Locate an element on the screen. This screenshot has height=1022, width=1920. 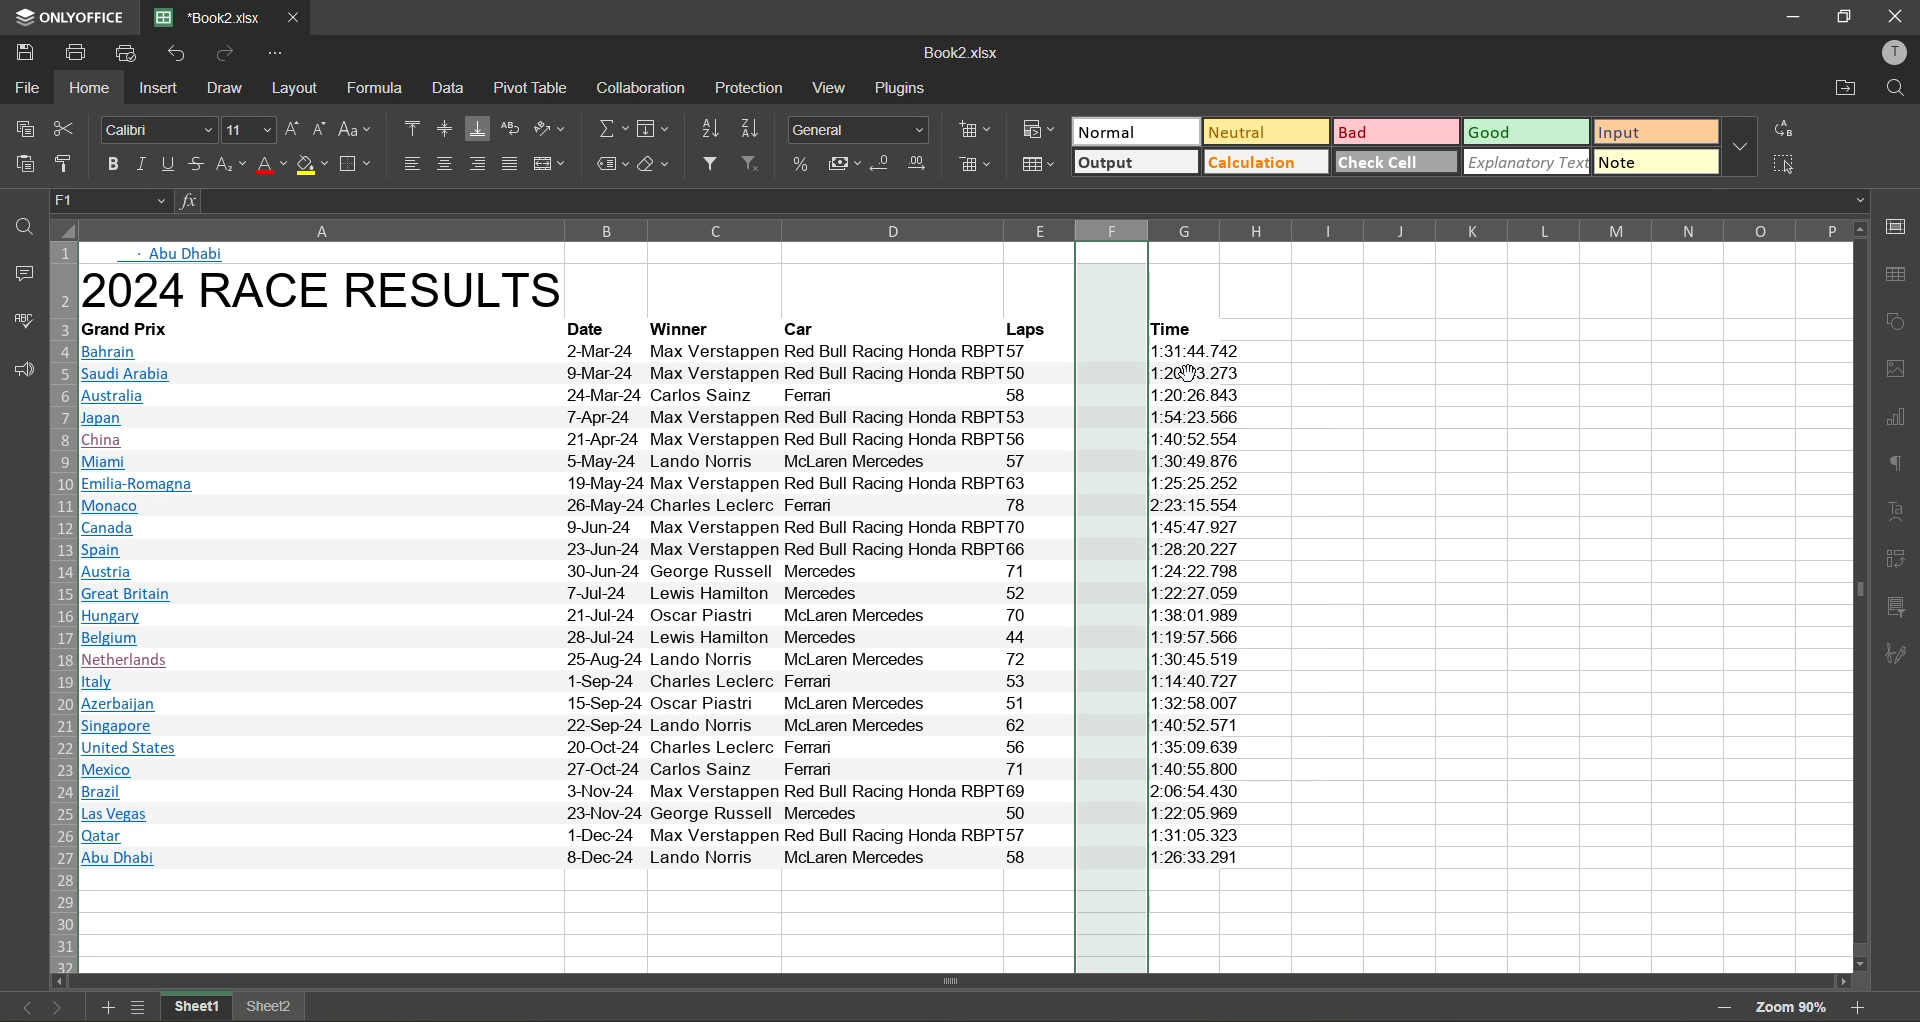
Las Vegas 23-Nov-24 George Russell Mercedes S50 1:22:05.969 is located at coordinates (563, 815).